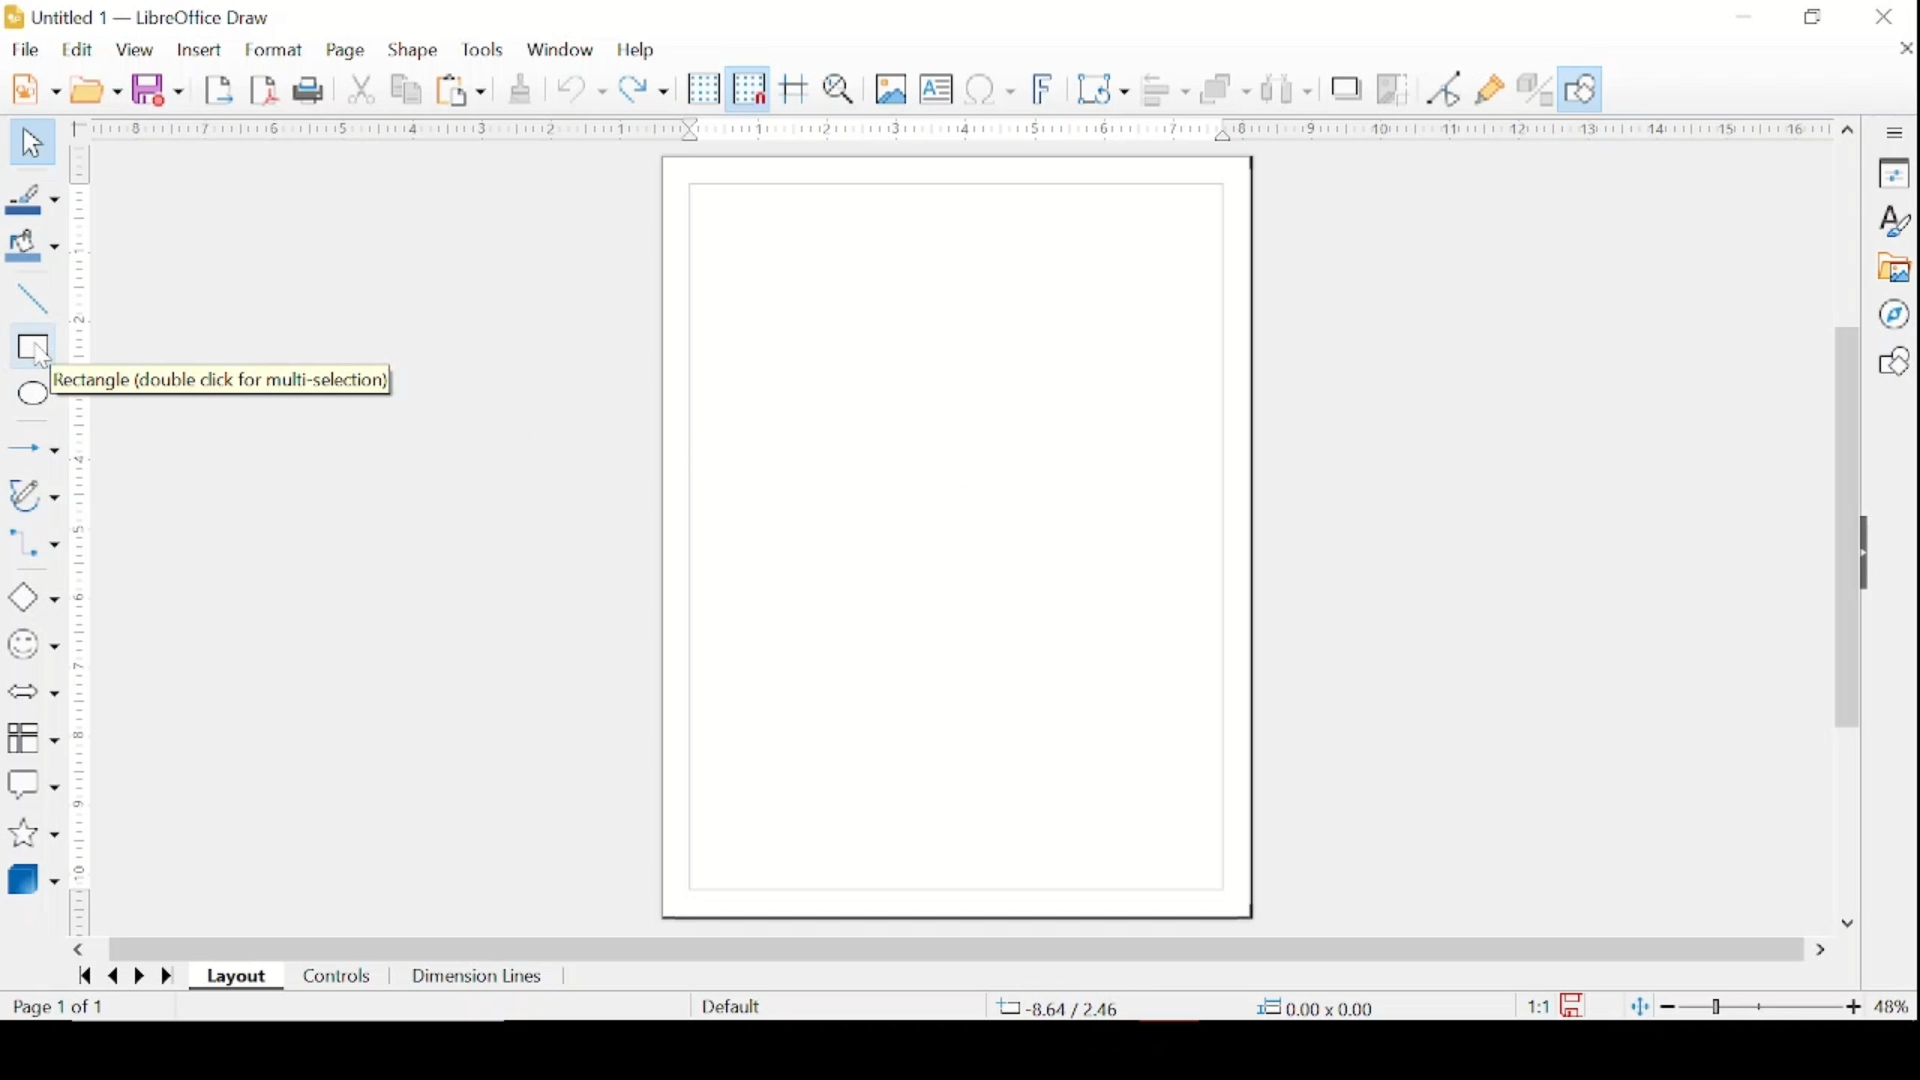 This screenshot has width=1920, height=1080. I want to click on shadow, so click(1347, 88).